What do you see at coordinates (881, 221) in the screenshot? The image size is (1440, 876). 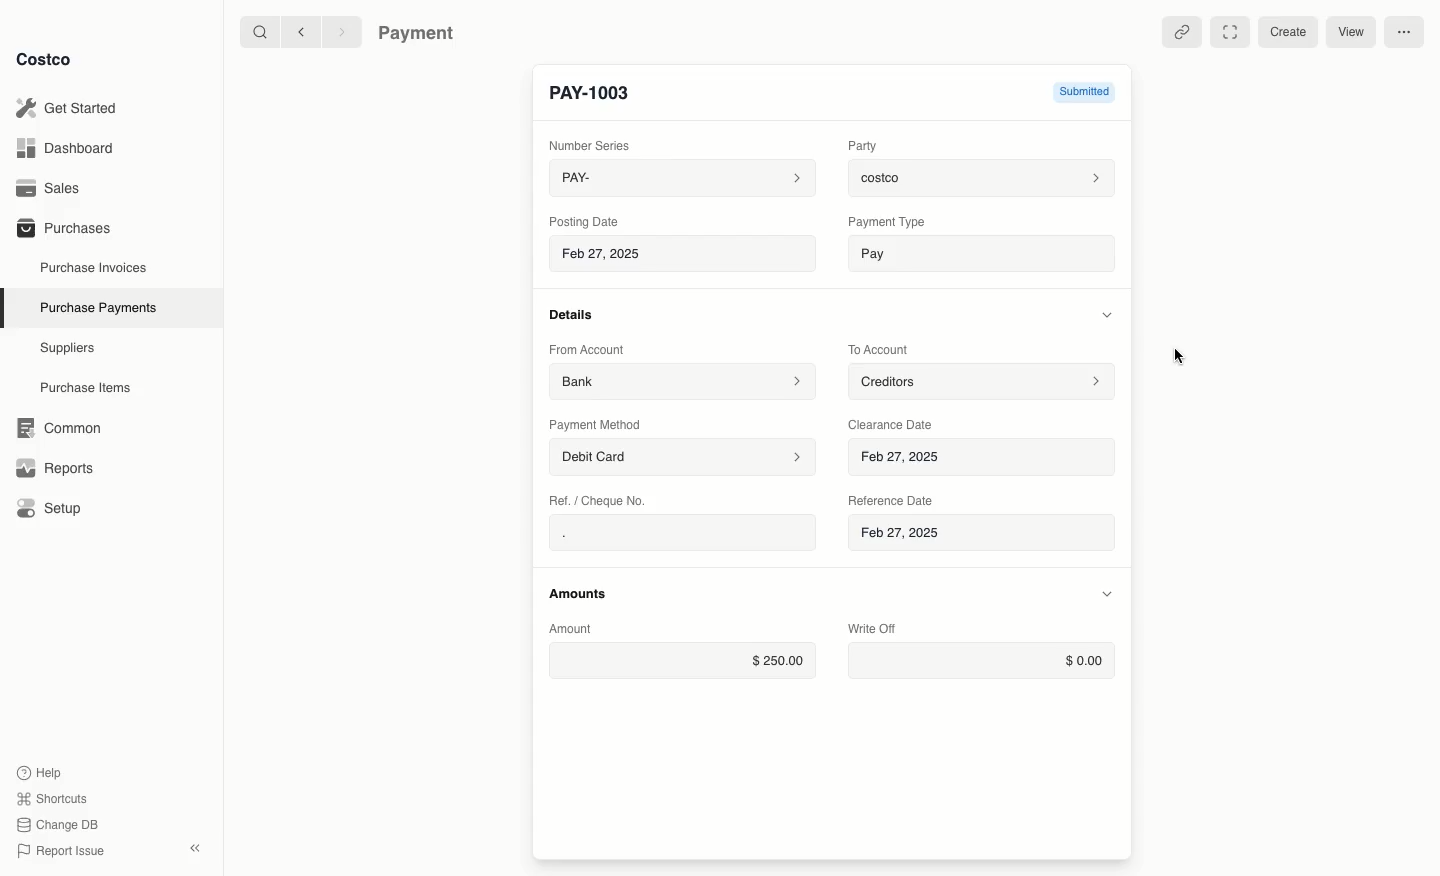 I see `‘Payment Type` at bounding box center [881, 221].